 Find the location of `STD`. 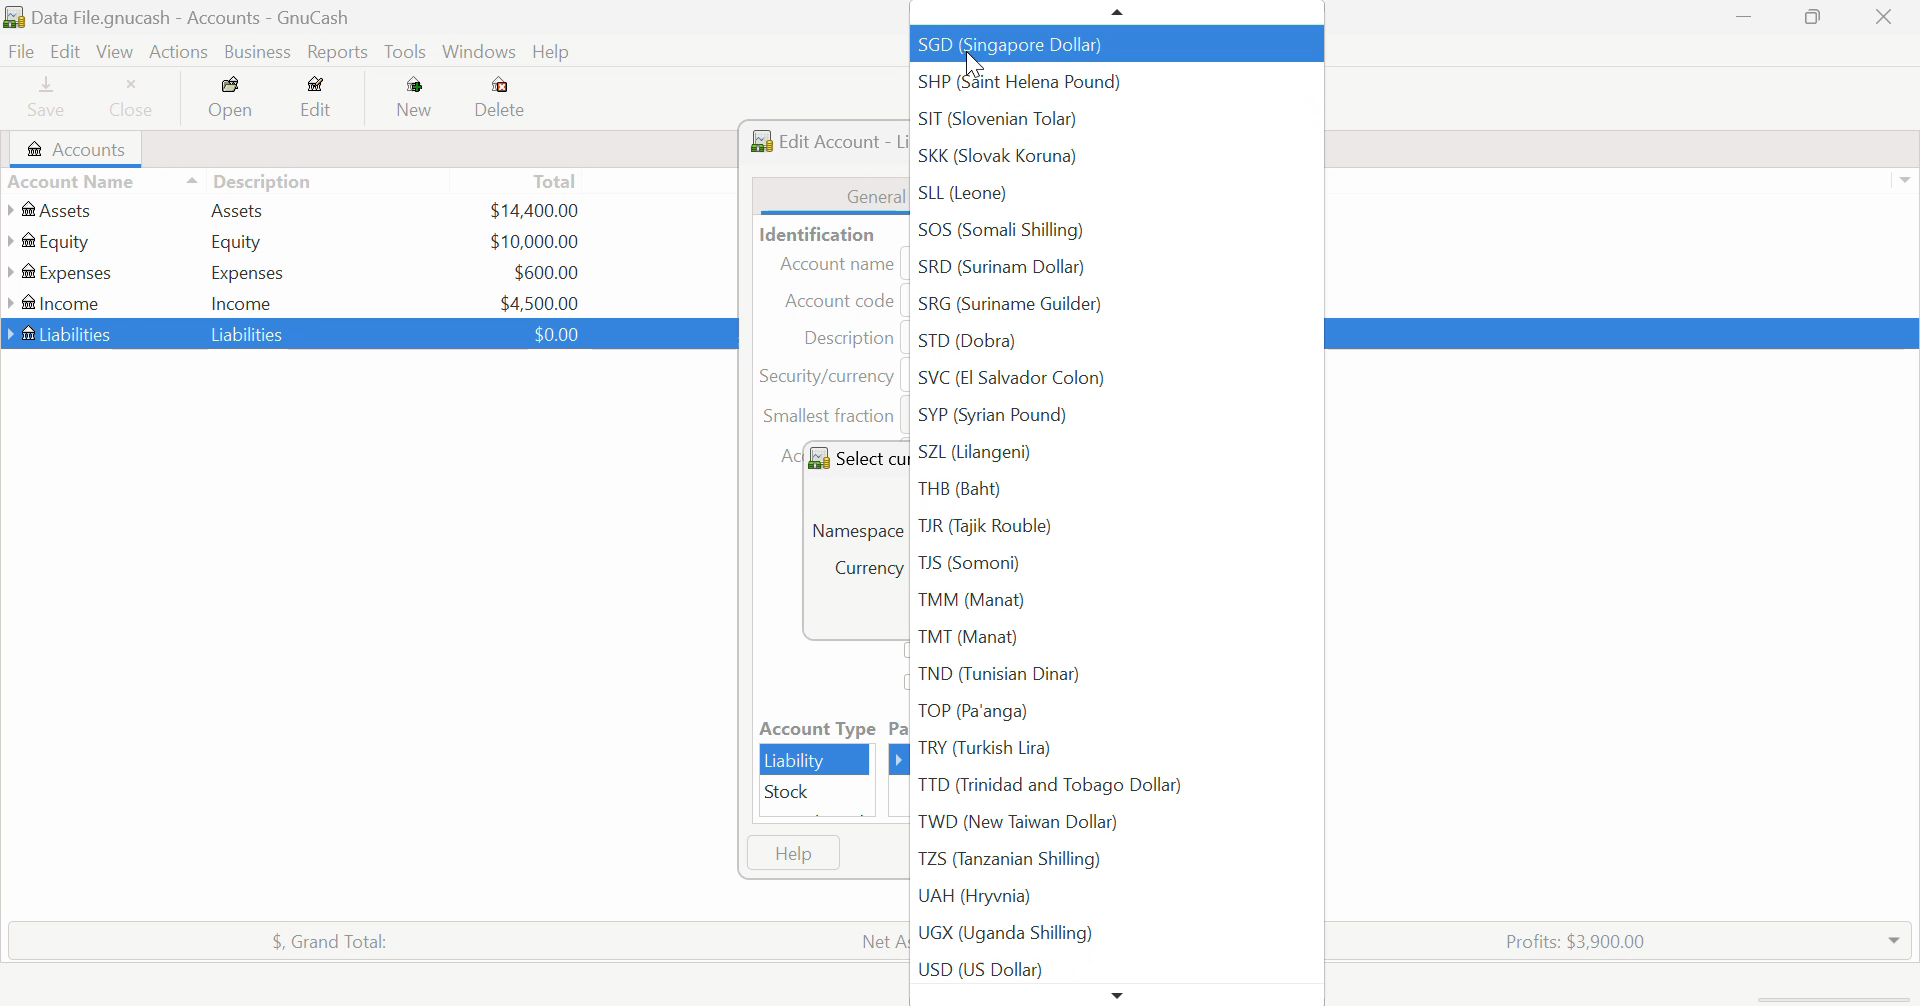

STD is located at coordinates (1117, 346).